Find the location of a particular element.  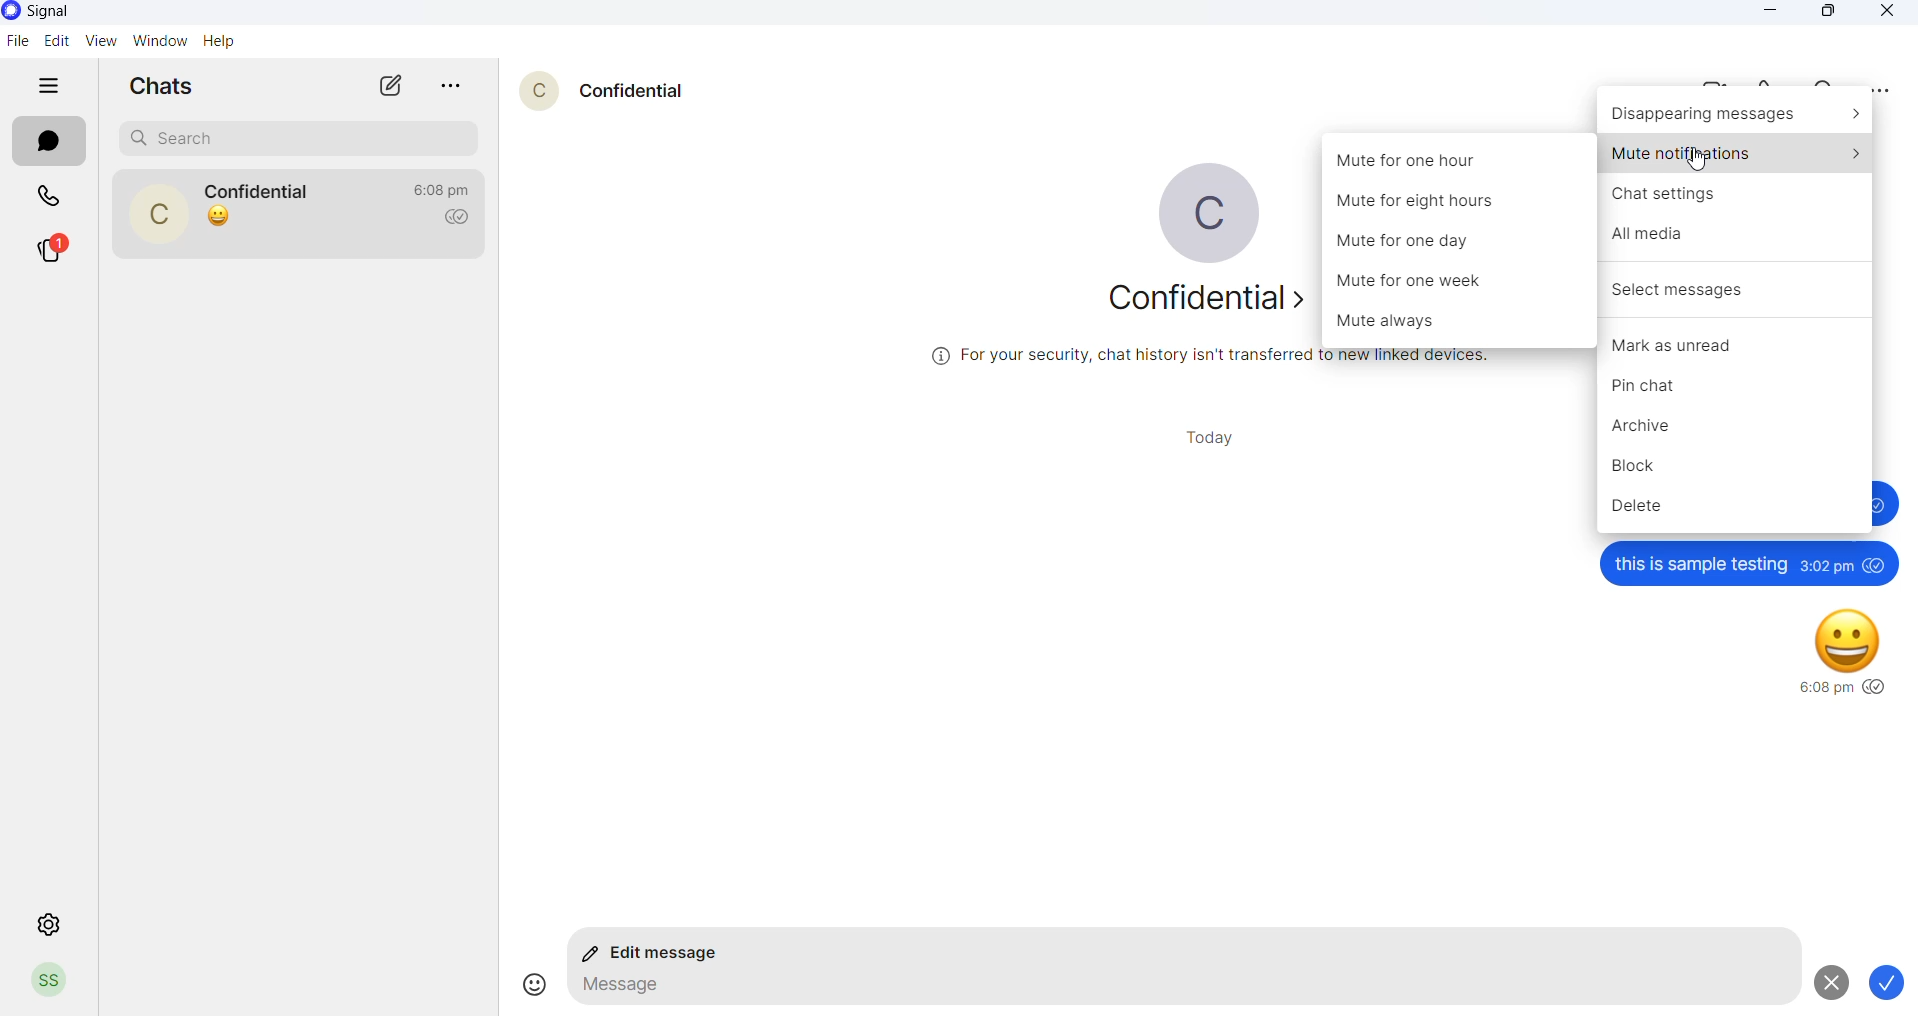

block is located at coordinates (1736, 469).